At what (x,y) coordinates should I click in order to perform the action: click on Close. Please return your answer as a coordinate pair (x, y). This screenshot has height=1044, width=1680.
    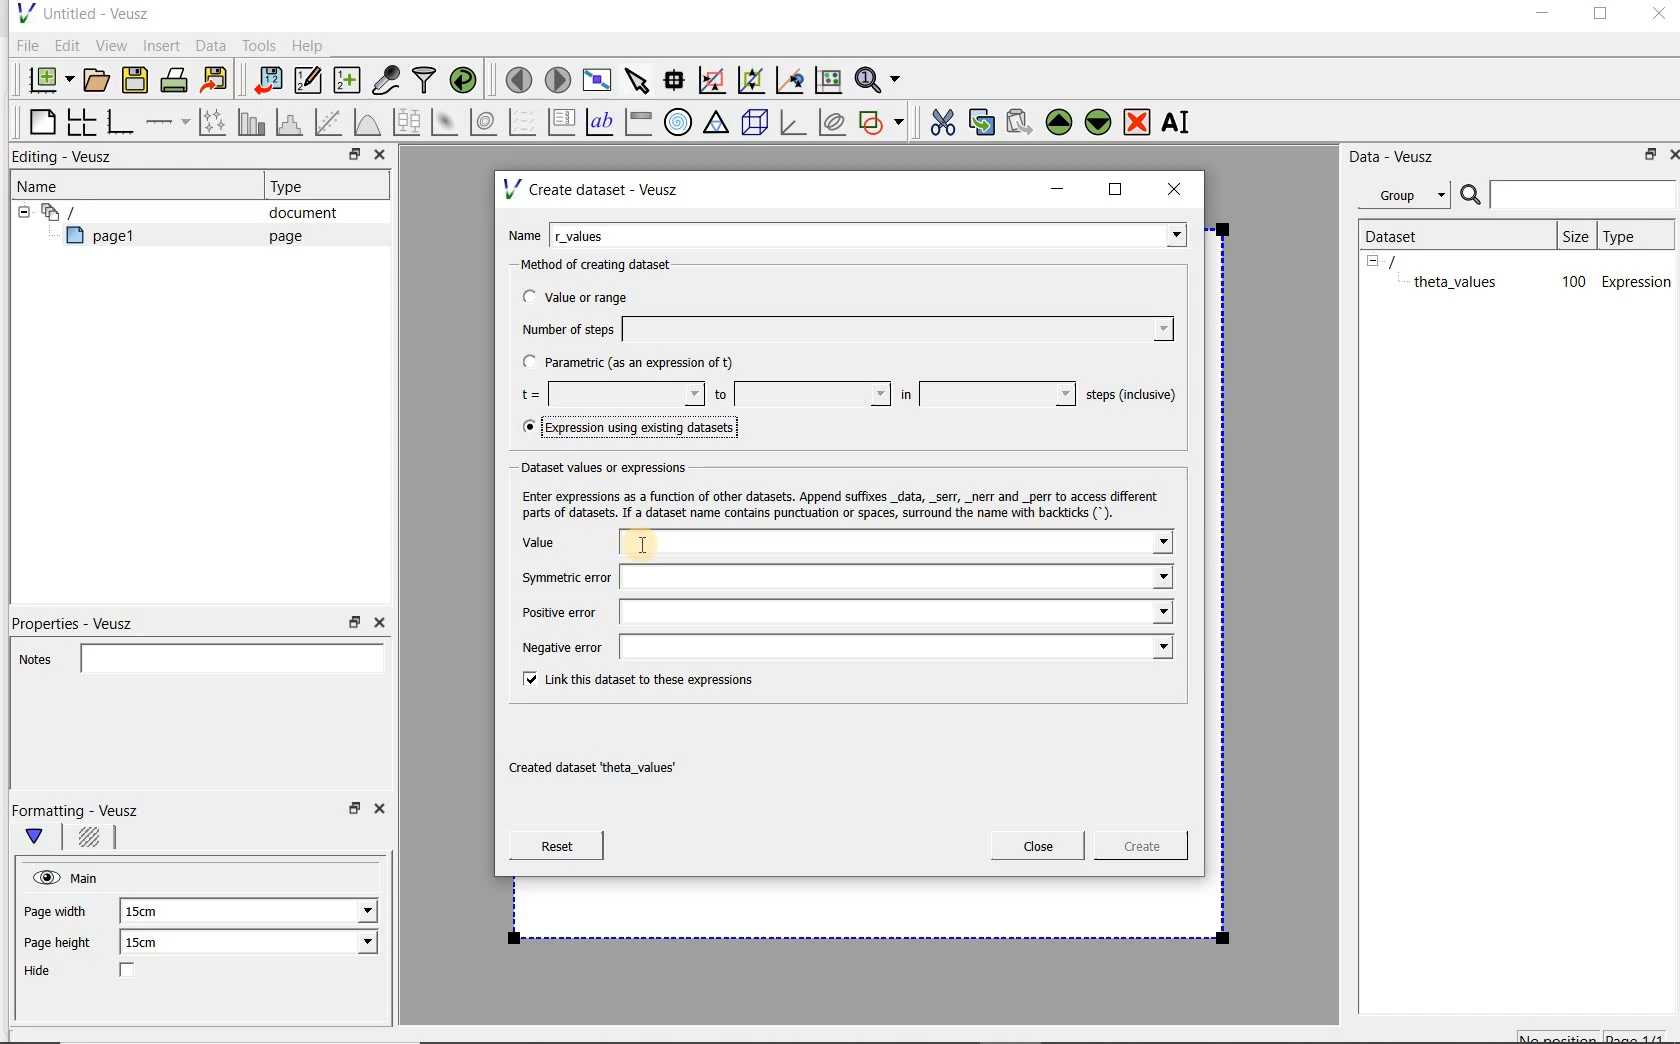
    Looking at the image, I should click on (1657, 17).